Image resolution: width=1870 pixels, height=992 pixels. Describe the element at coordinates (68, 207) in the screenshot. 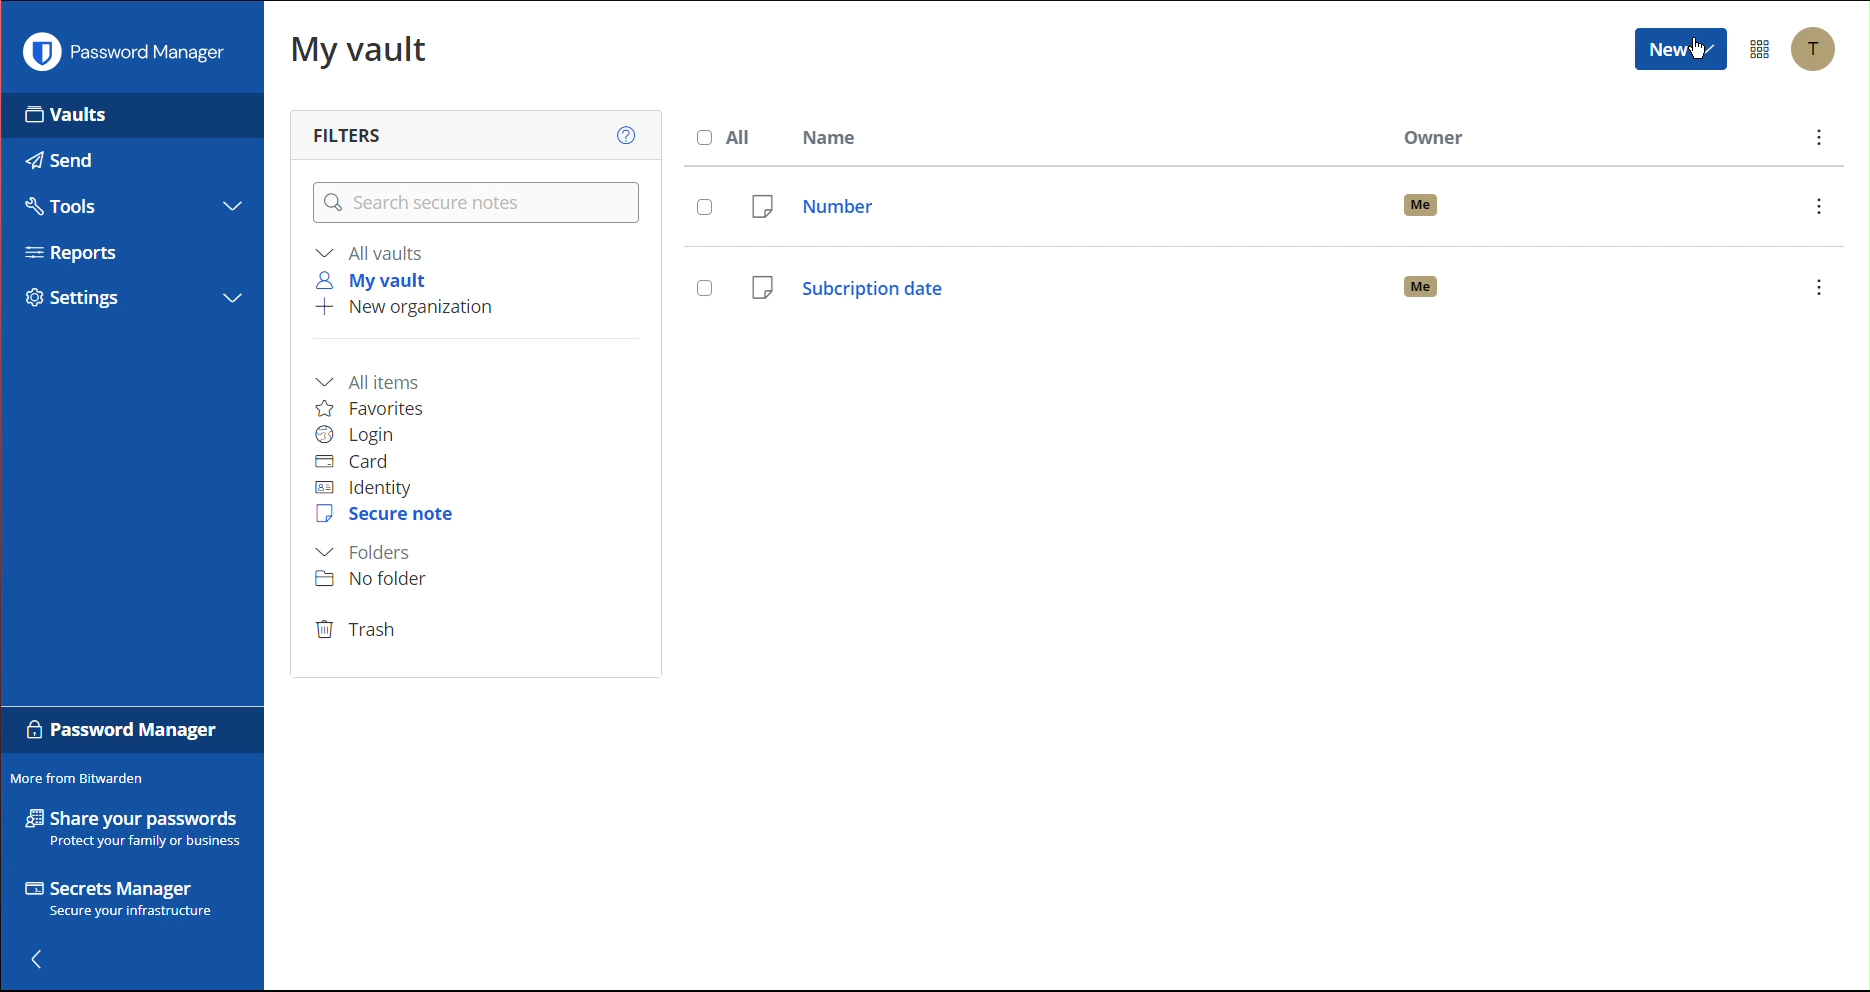

I see `Tools` at that location.